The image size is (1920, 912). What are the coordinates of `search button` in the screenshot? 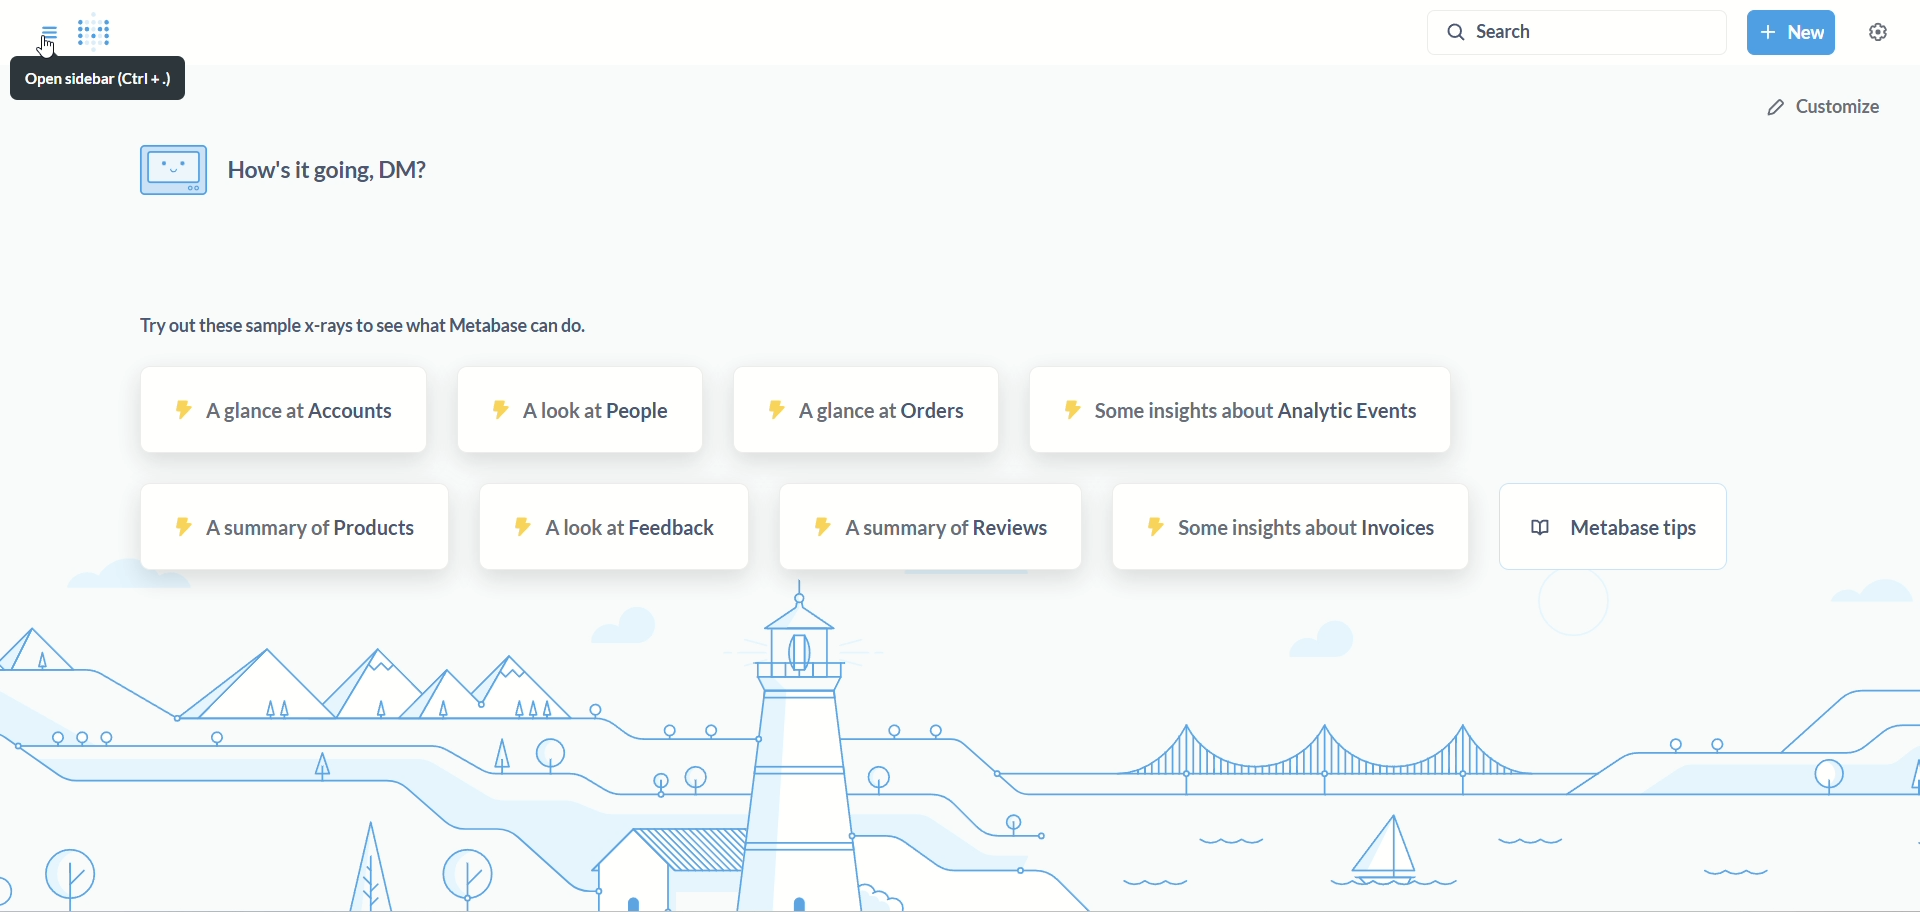 It's located at (1575, 37).